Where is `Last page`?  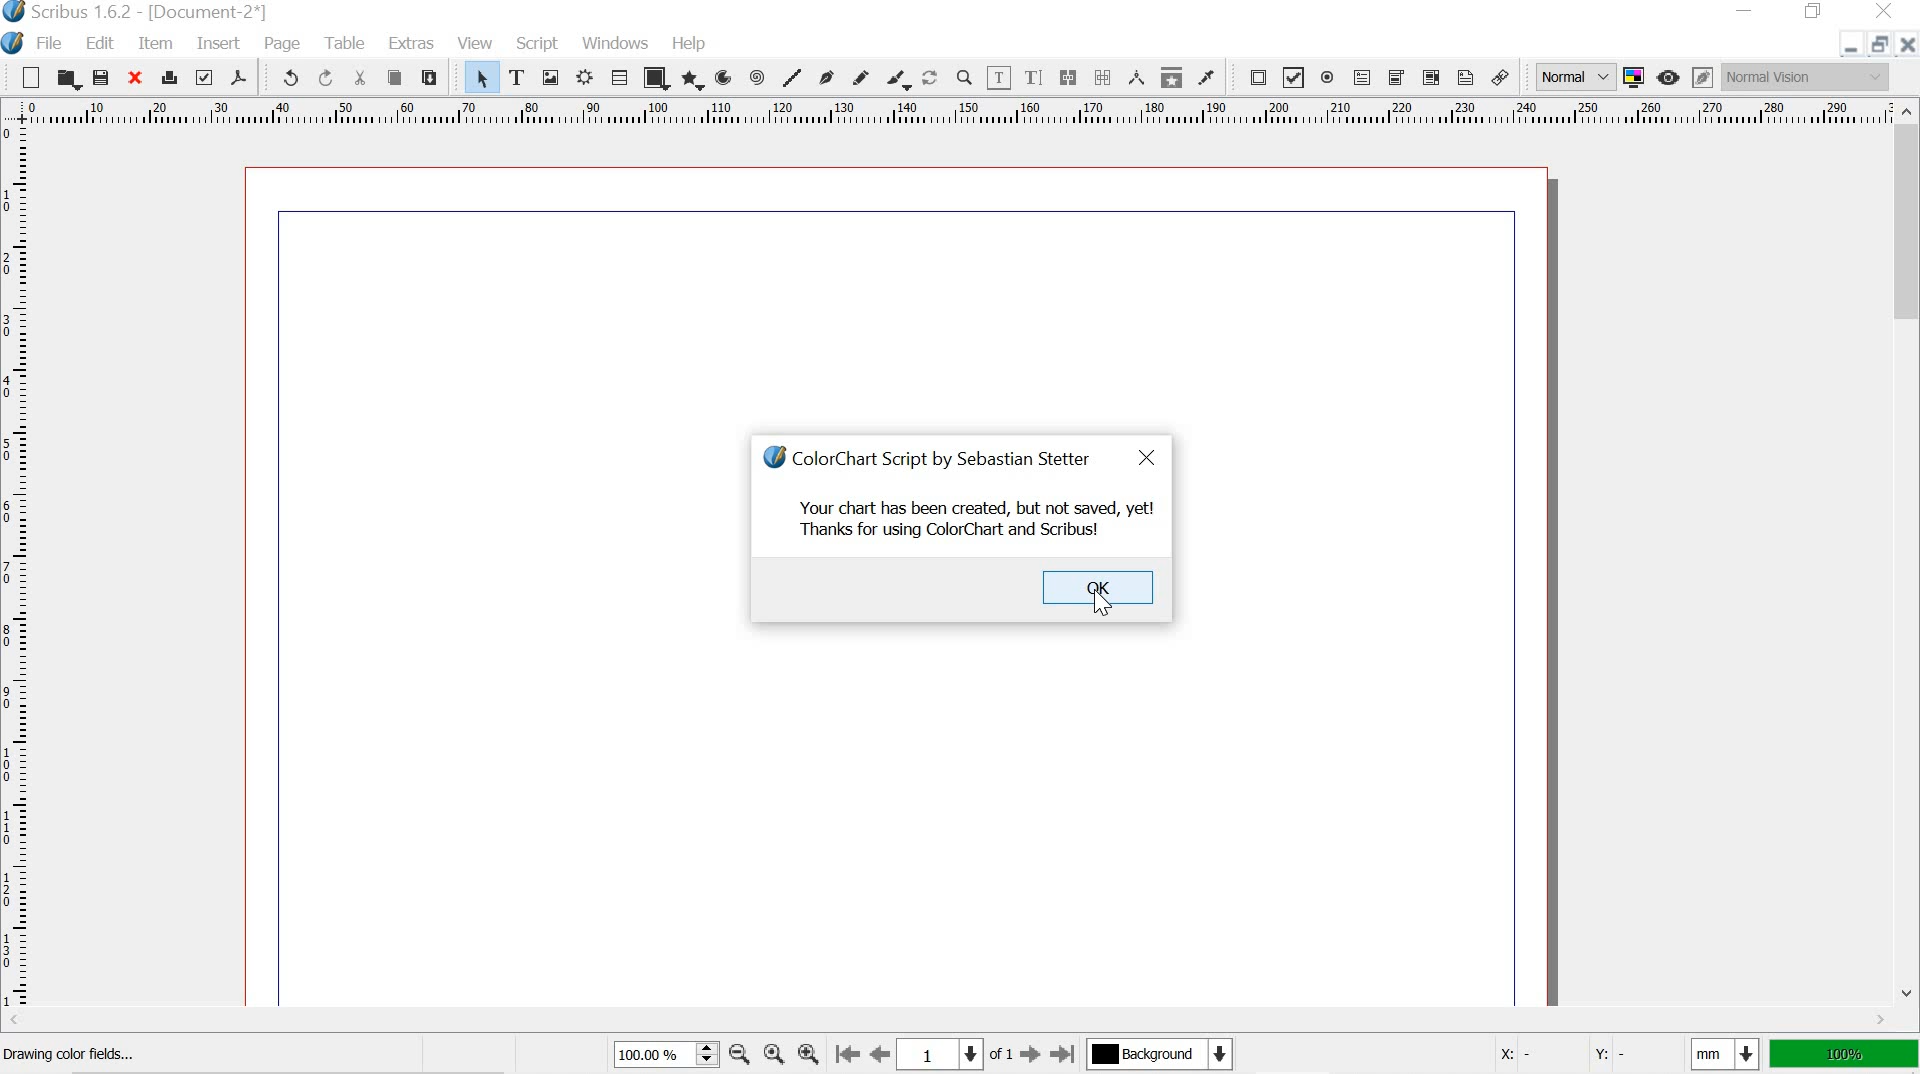 Last page is located at coordinates (1064, 1055).